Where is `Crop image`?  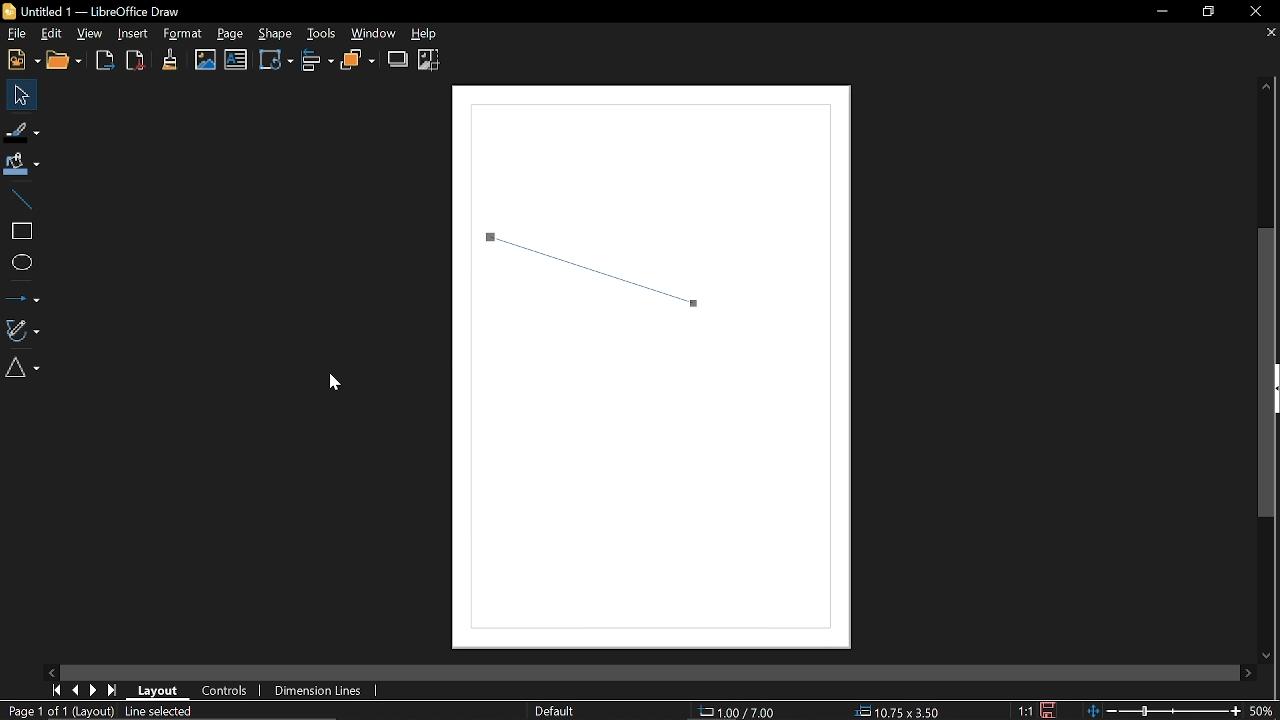
Crop image is located at coordinates (431, 59).